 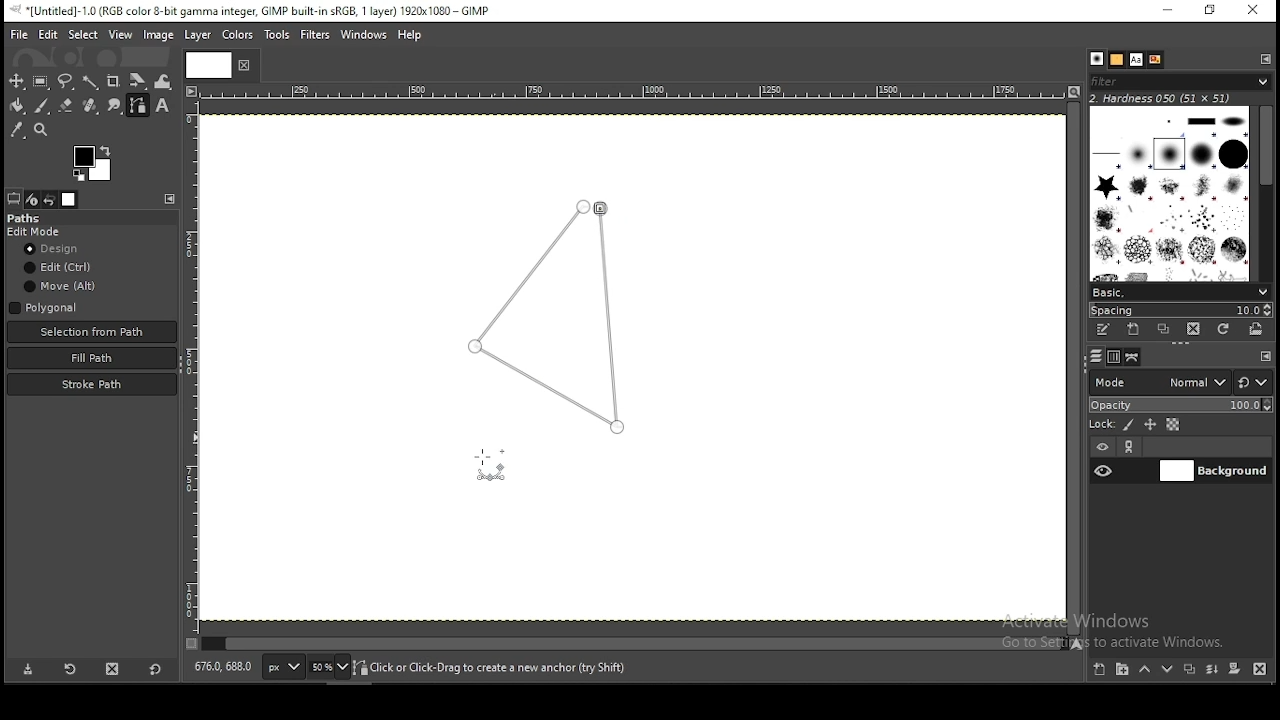 I want to click on vertical scale, so click(x=191, y=373).